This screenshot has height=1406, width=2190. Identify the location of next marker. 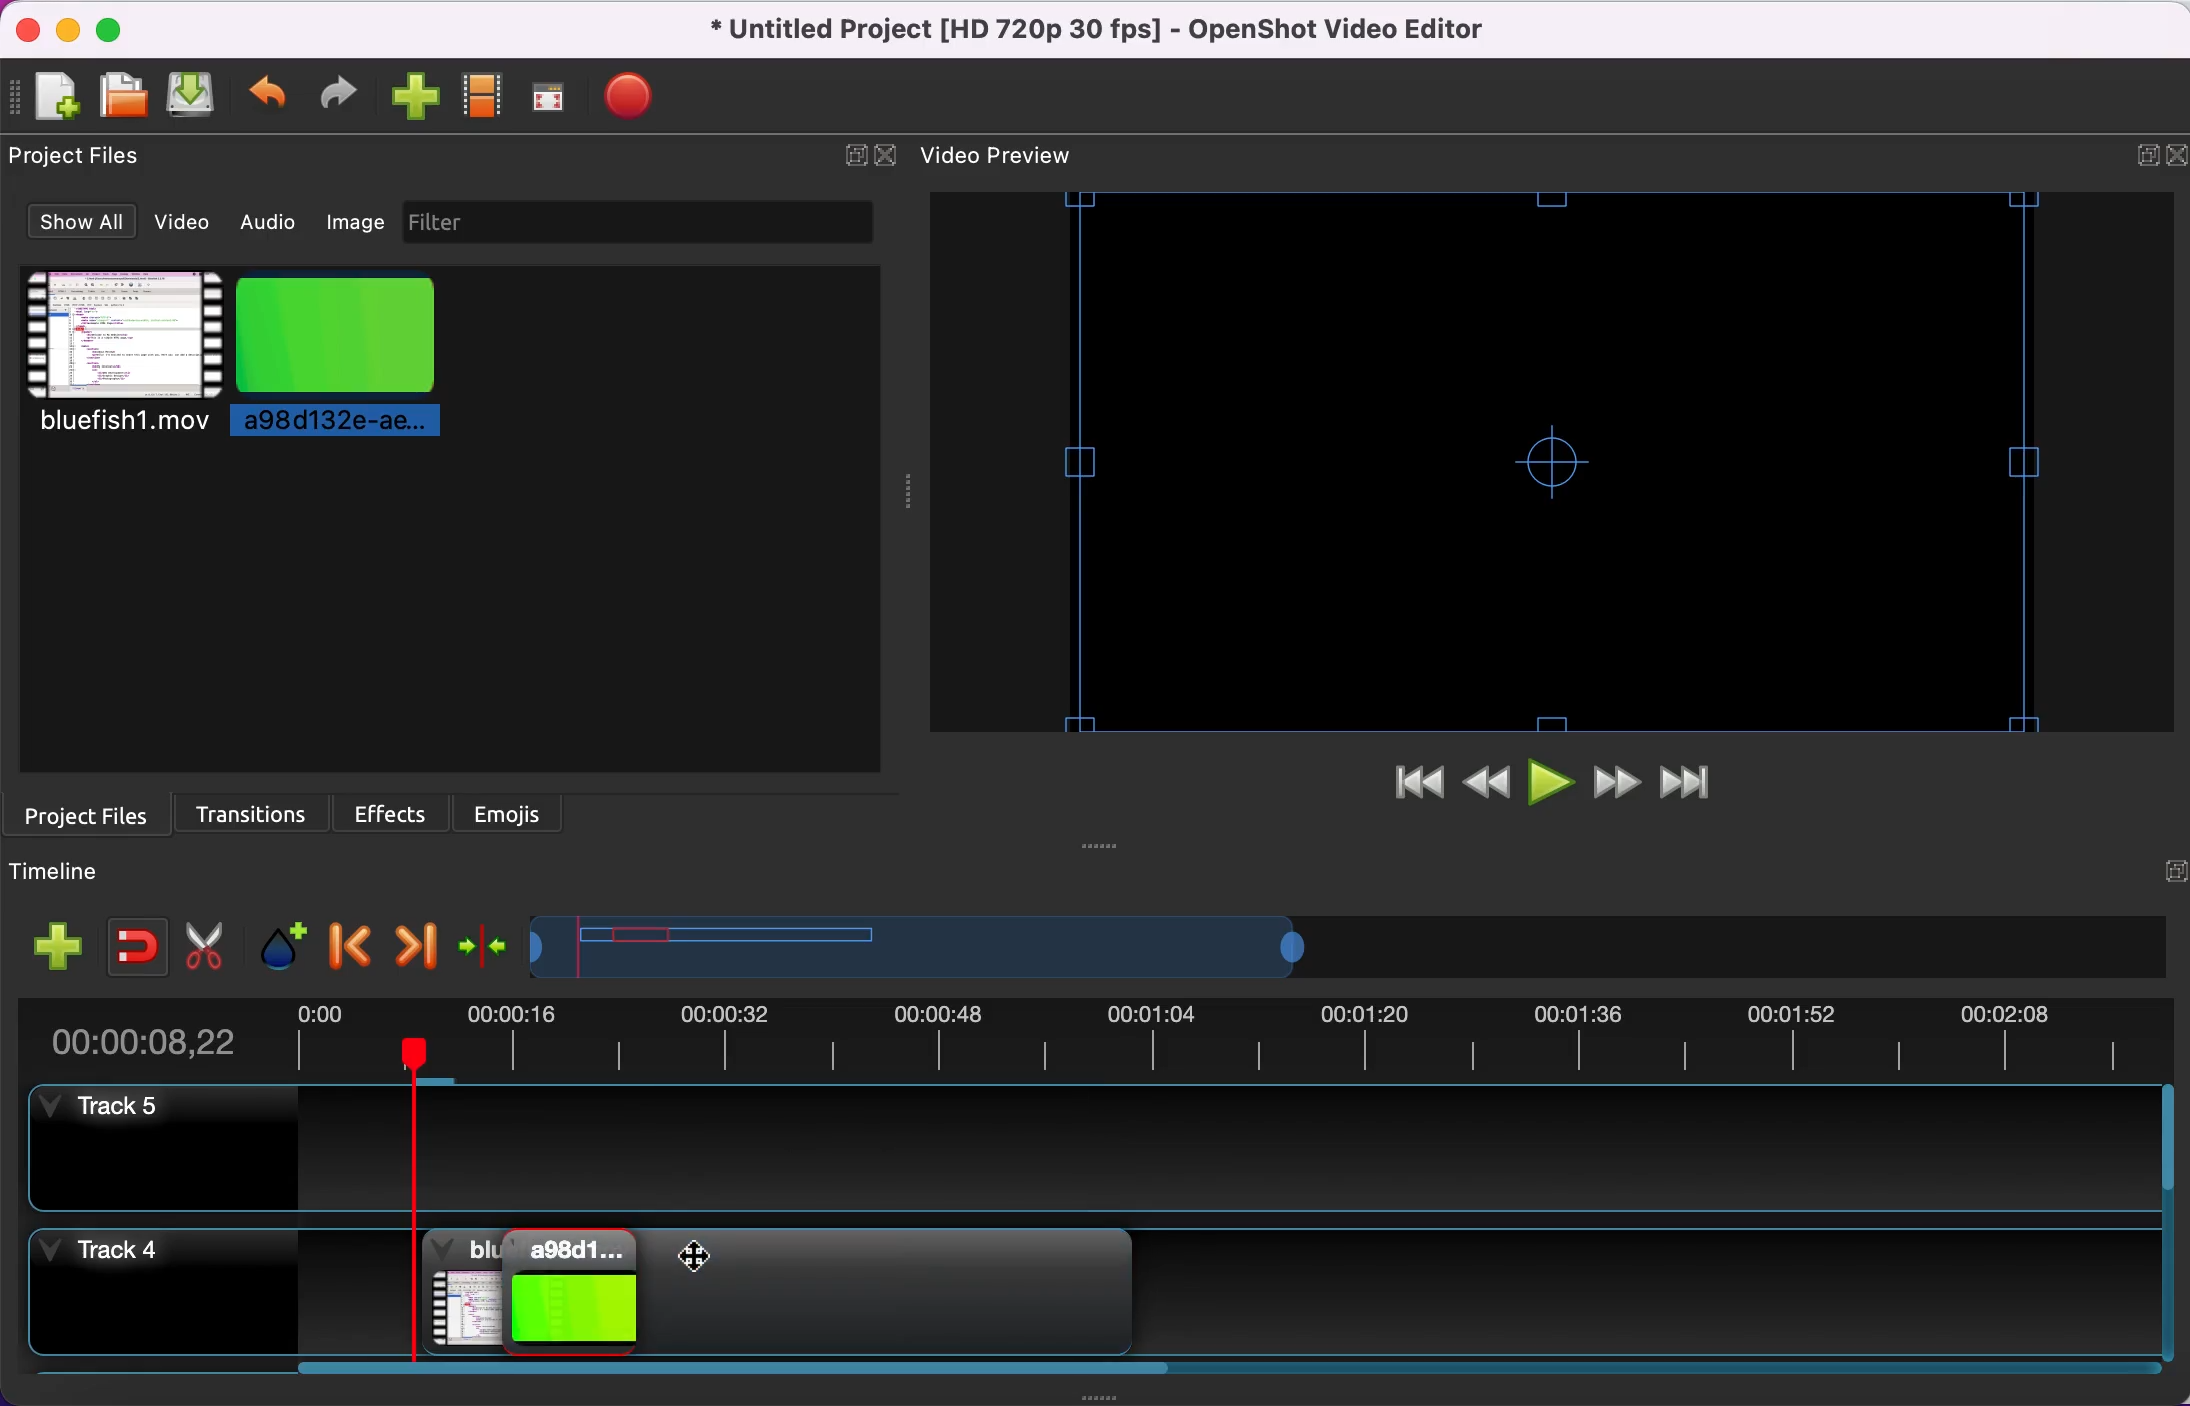
(422, 944).